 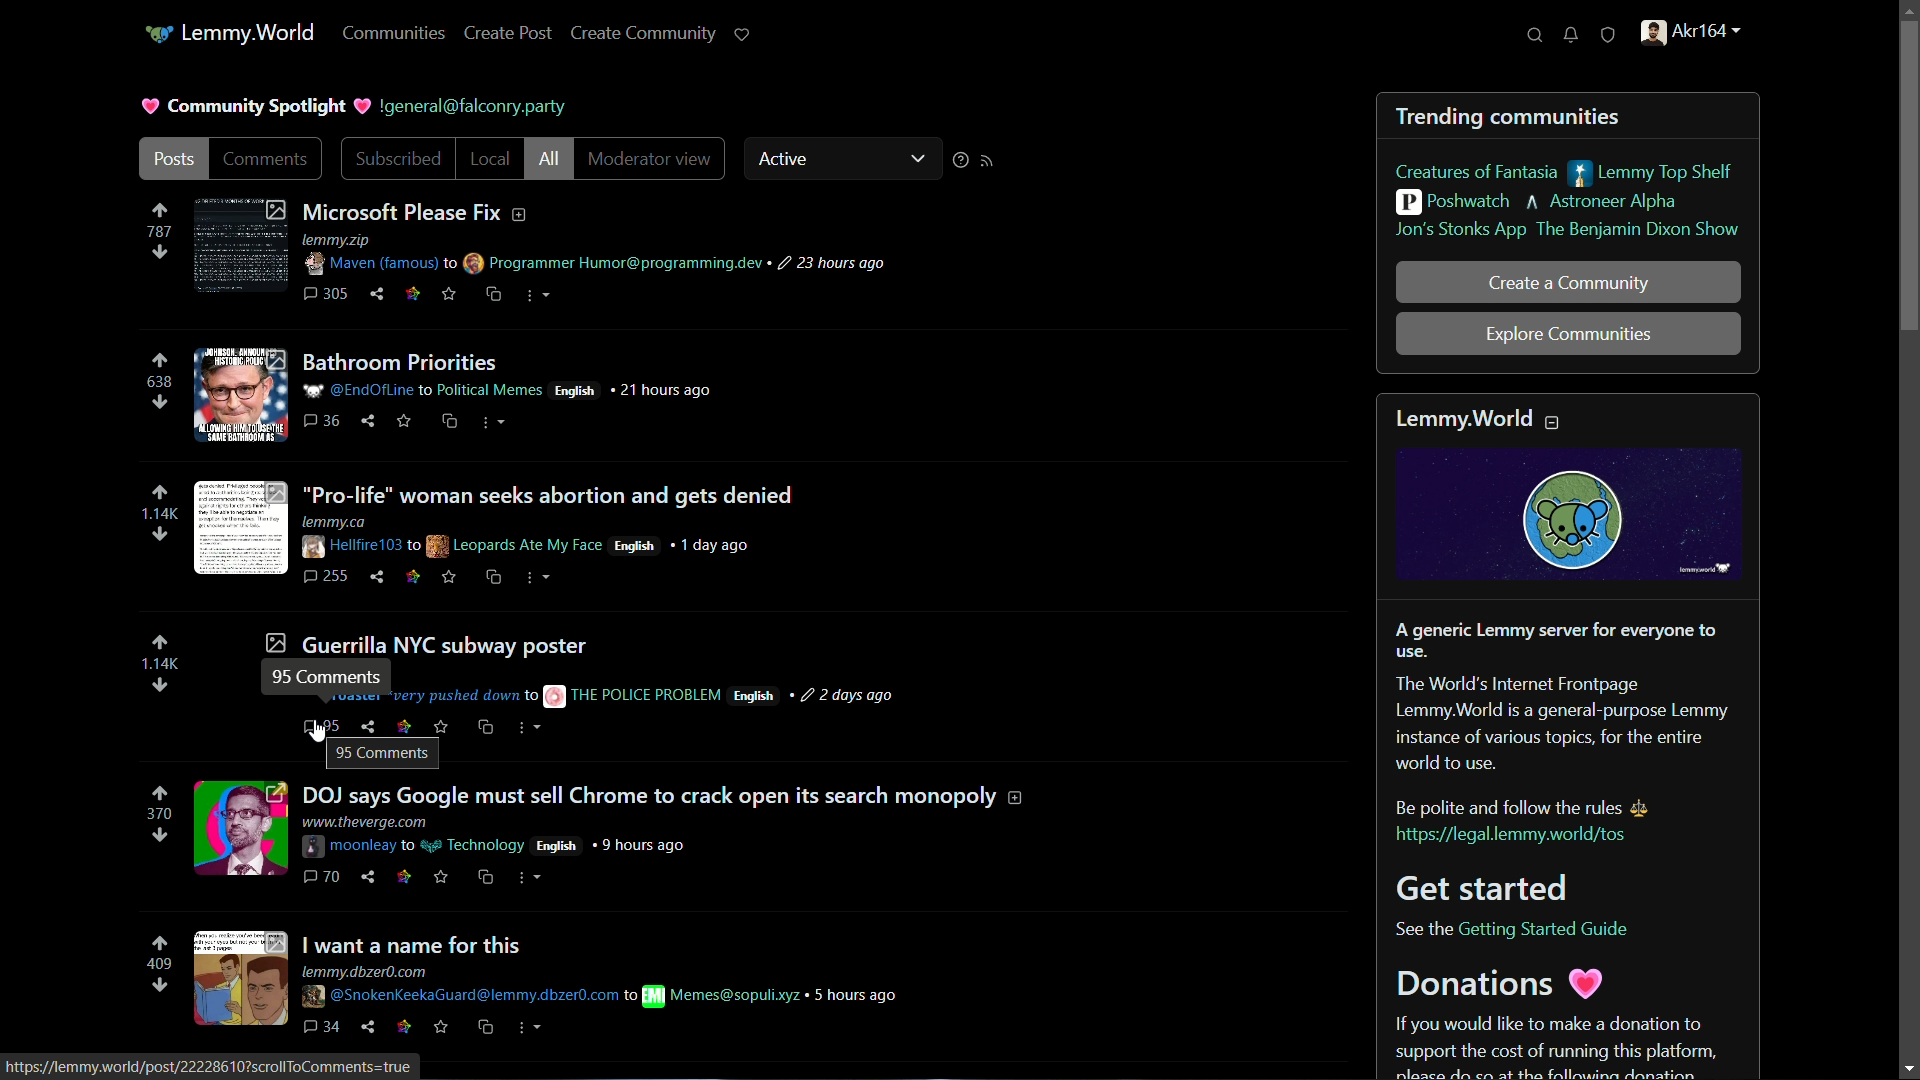 I want to click on text, so click(x=459, y=106).